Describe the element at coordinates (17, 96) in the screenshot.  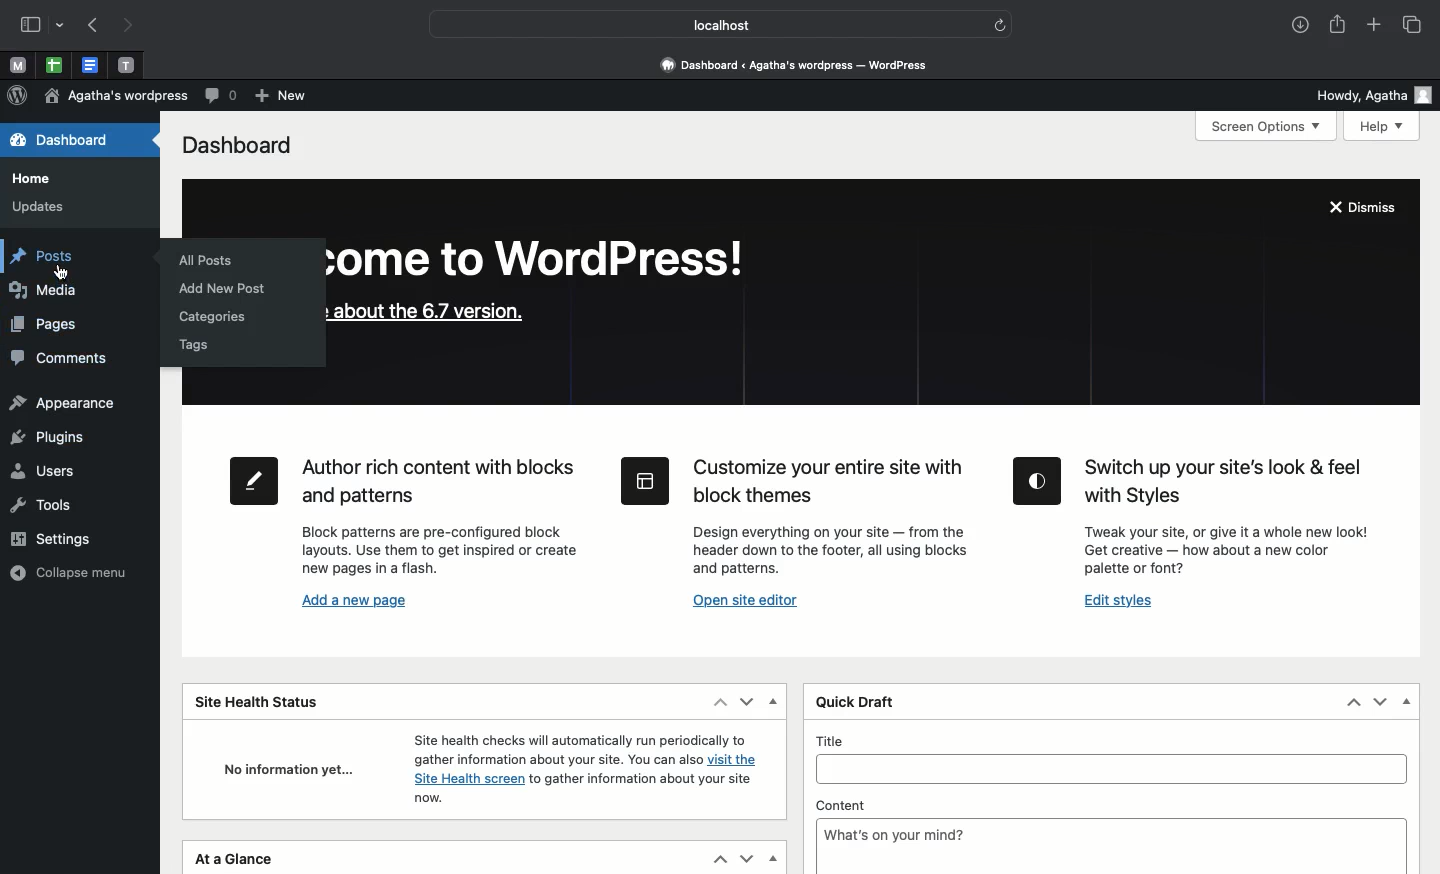
I see `Wordpress` at that location.